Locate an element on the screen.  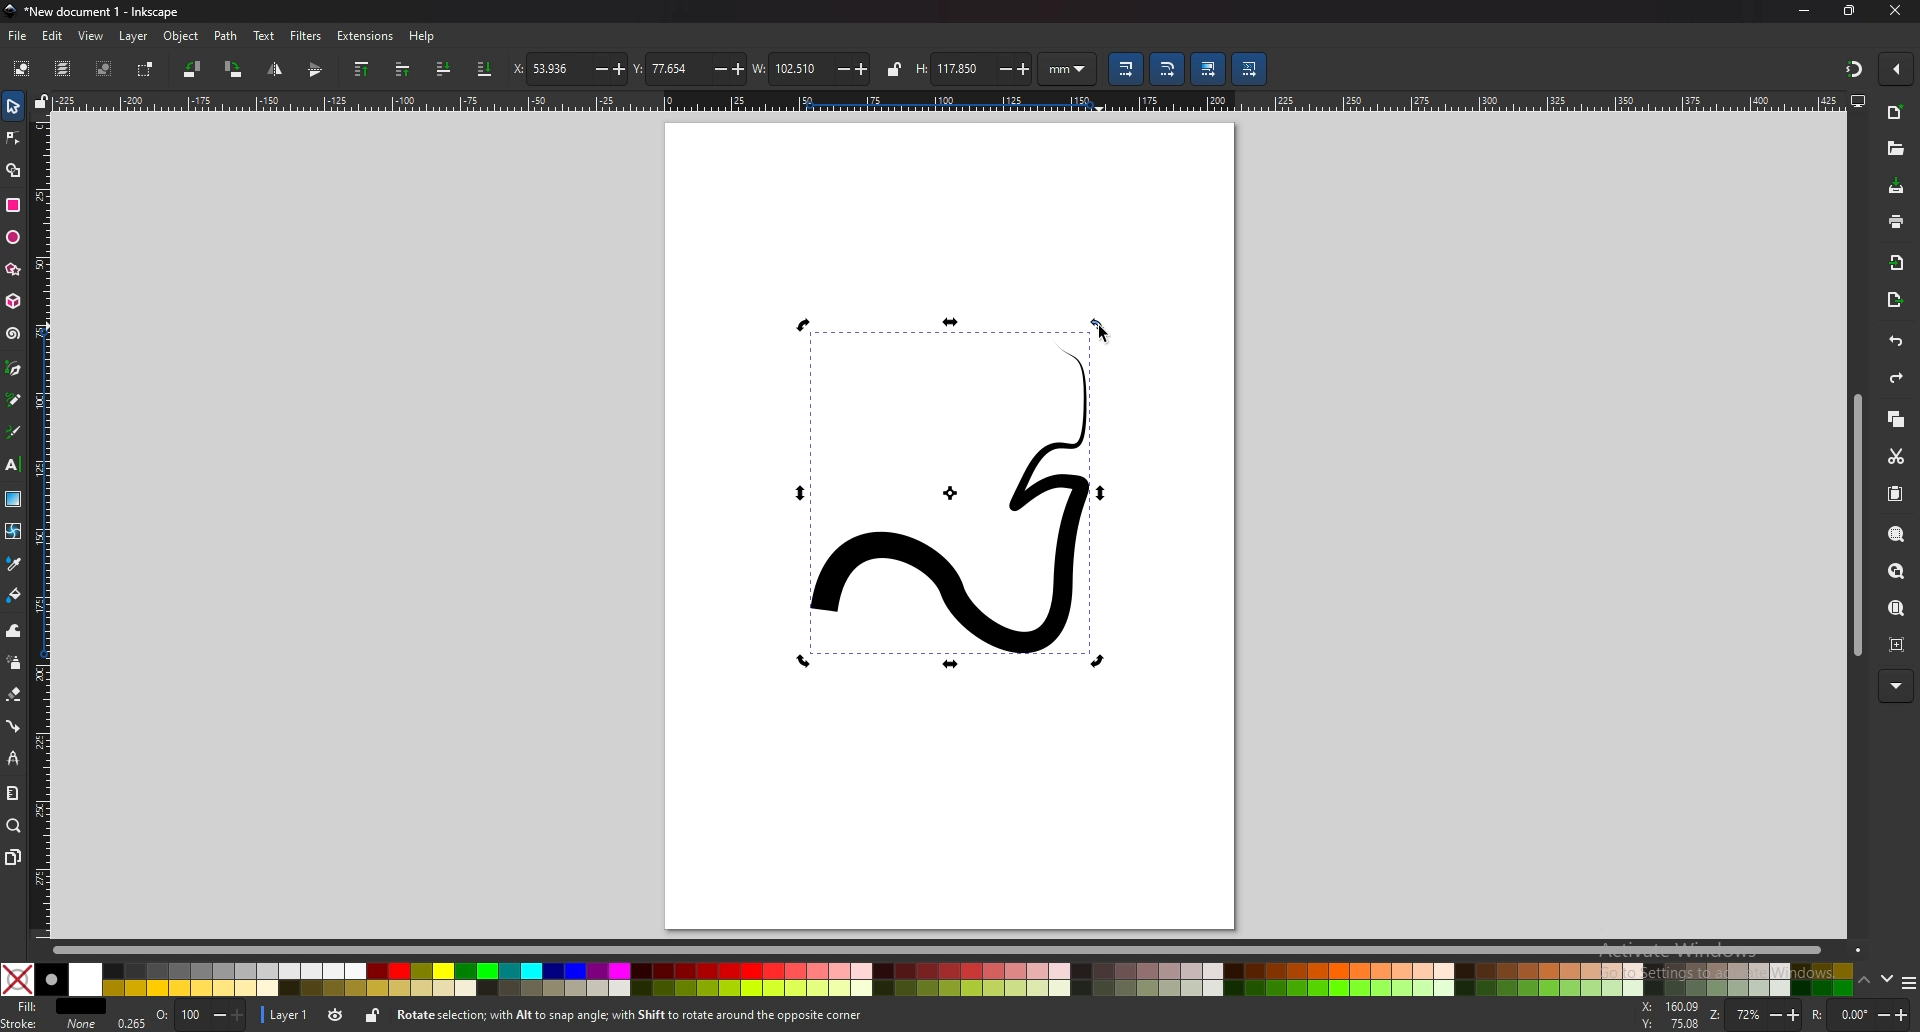
unit is located at coordinates (1068, 70).